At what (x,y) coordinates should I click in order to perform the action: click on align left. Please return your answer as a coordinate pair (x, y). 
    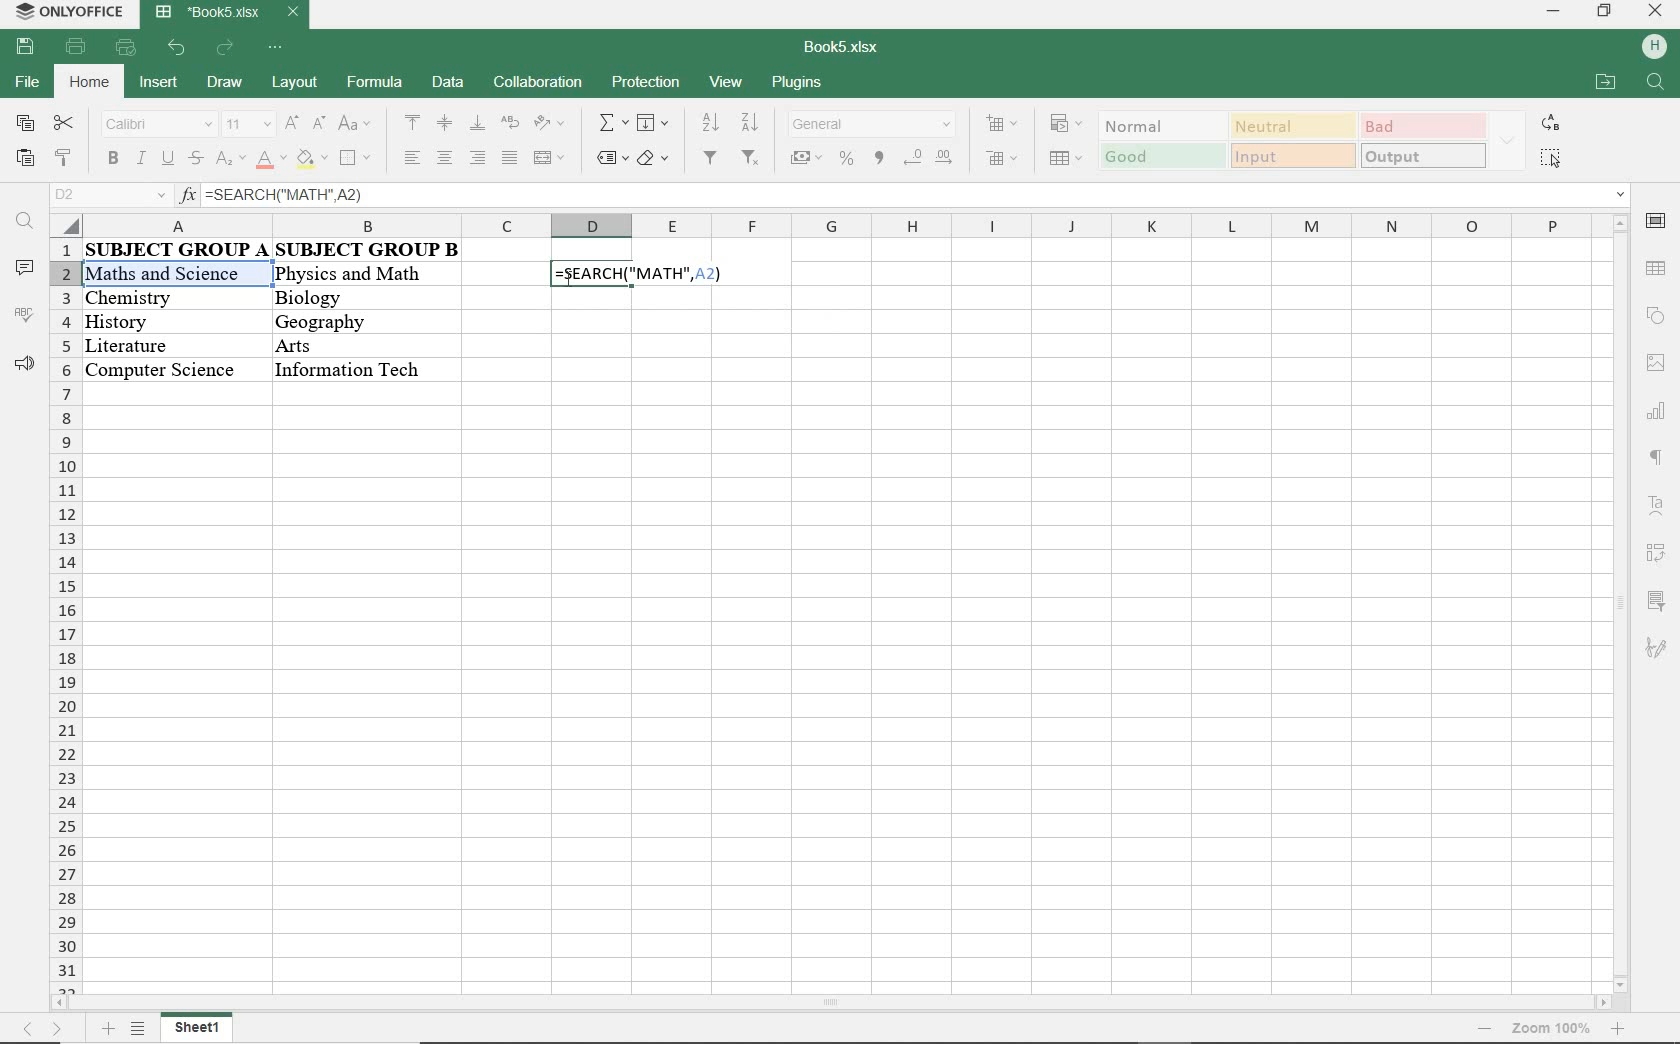
    Looking at the image, I should click on (415, 157).